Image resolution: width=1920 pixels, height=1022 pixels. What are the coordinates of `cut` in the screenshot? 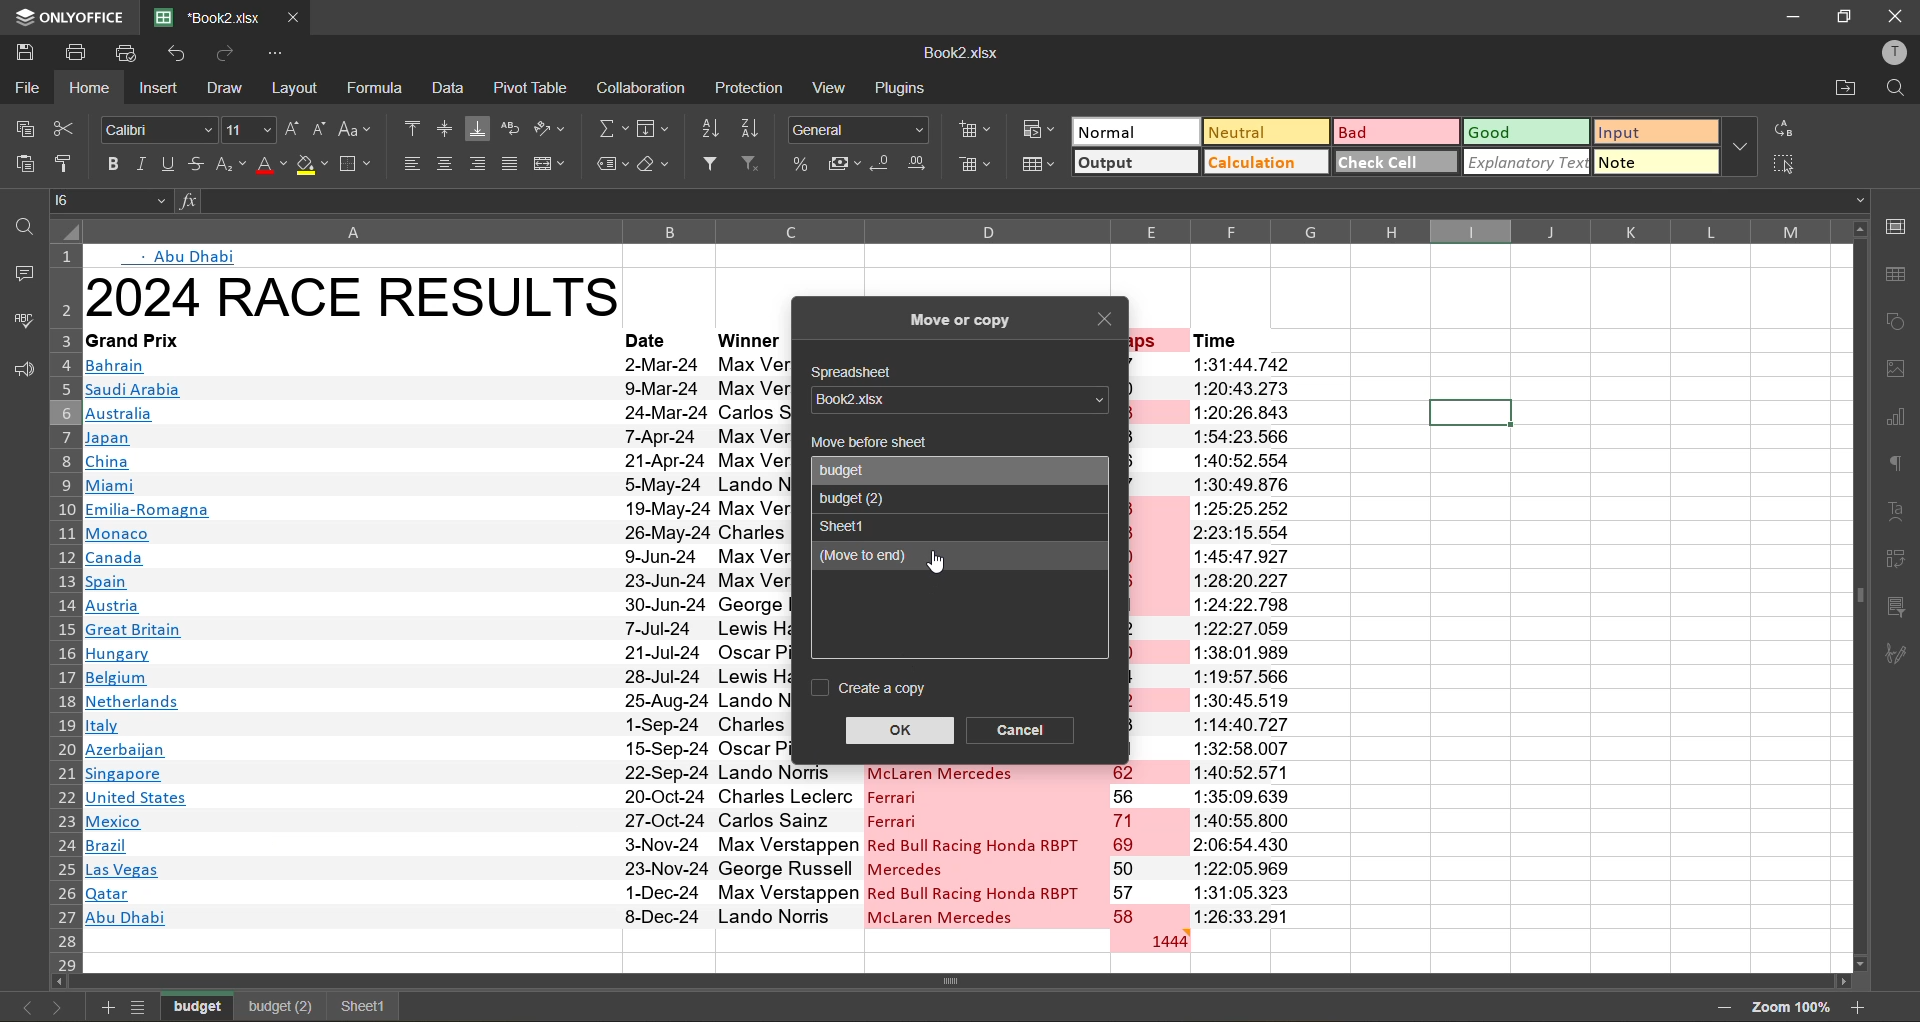 It's located at (66, 128).